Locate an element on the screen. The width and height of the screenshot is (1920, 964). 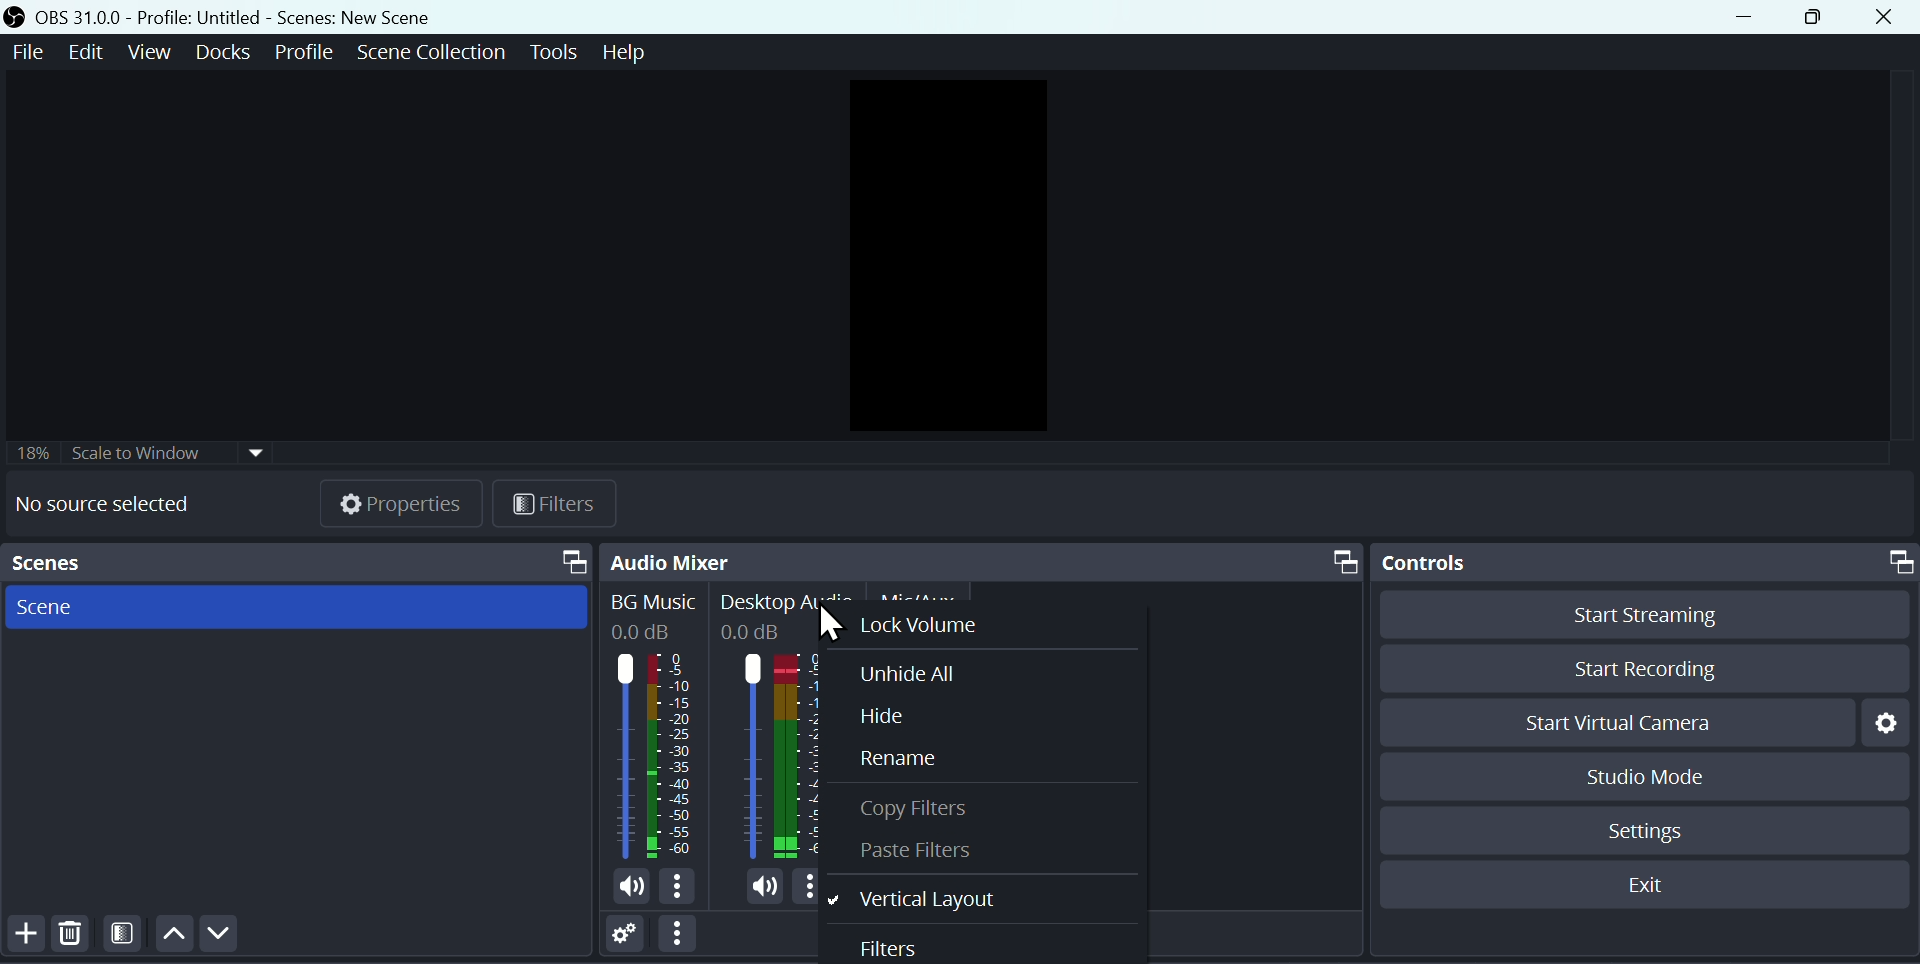
Studio mode is located at coordinates (1649, 775).